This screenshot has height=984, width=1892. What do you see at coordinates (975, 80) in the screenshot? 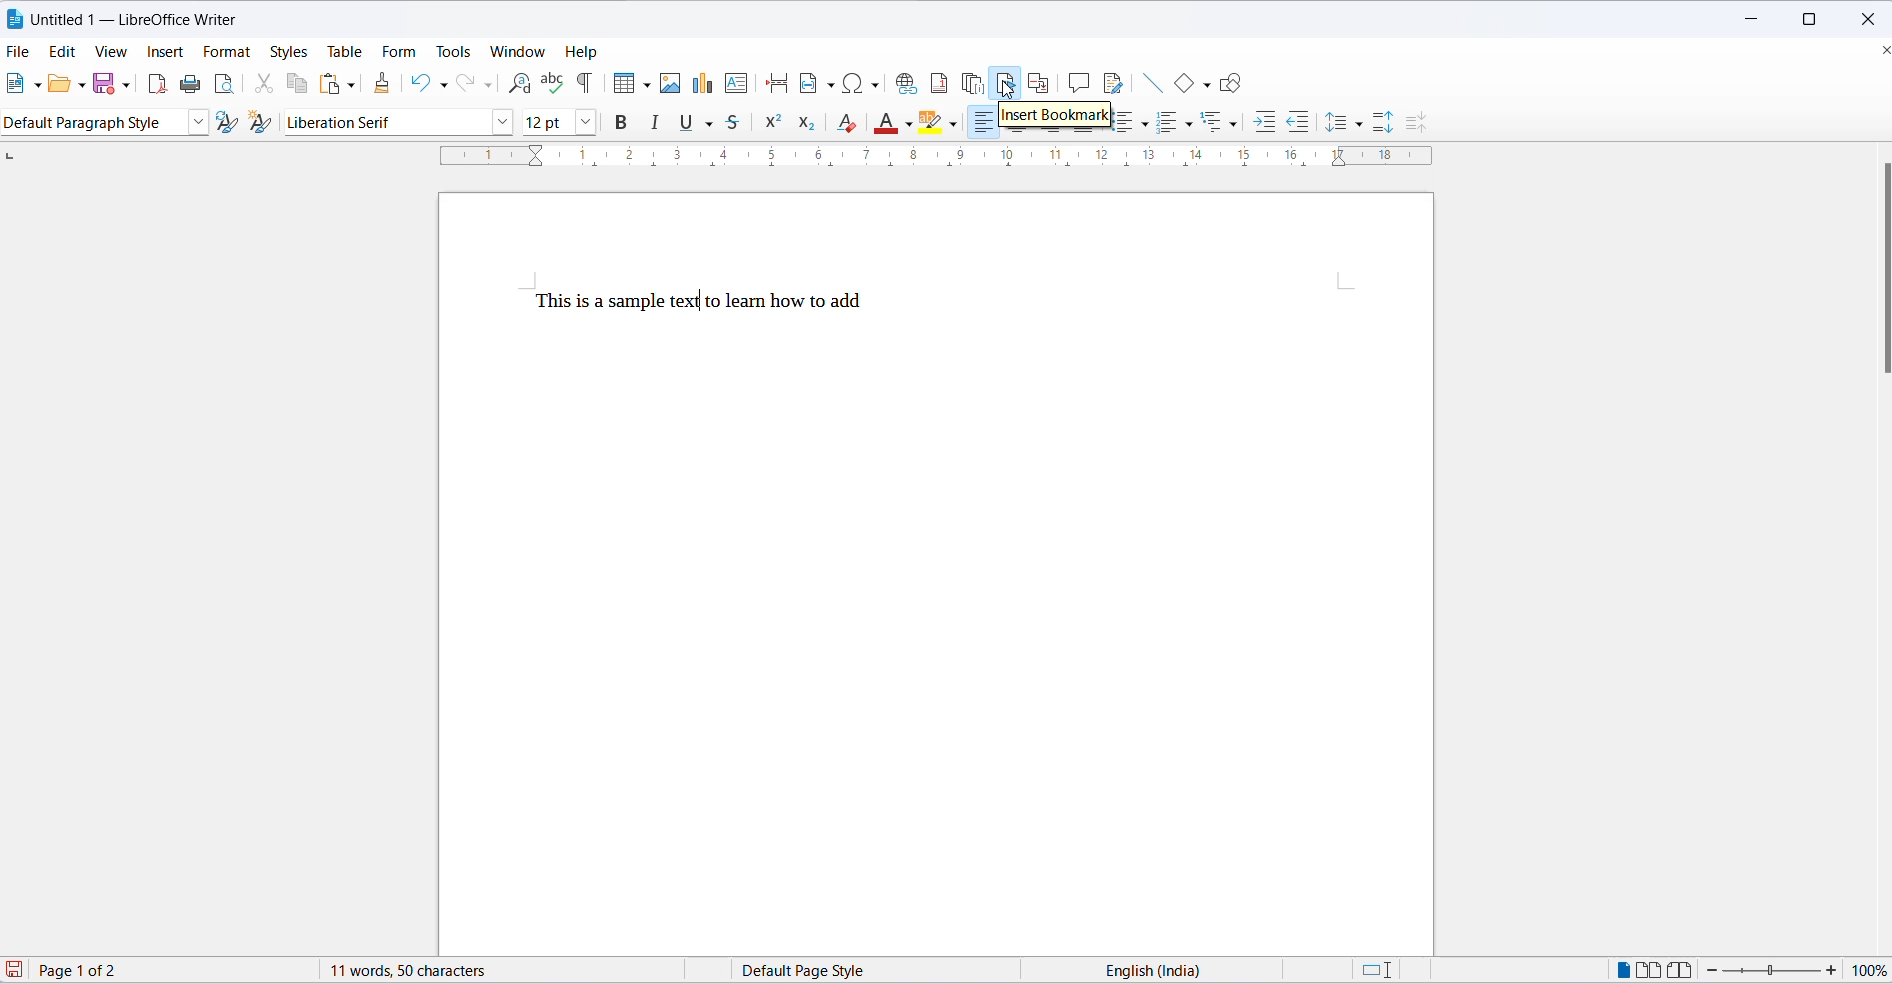
I see `insert endnote` at bounding box center [975, 80].